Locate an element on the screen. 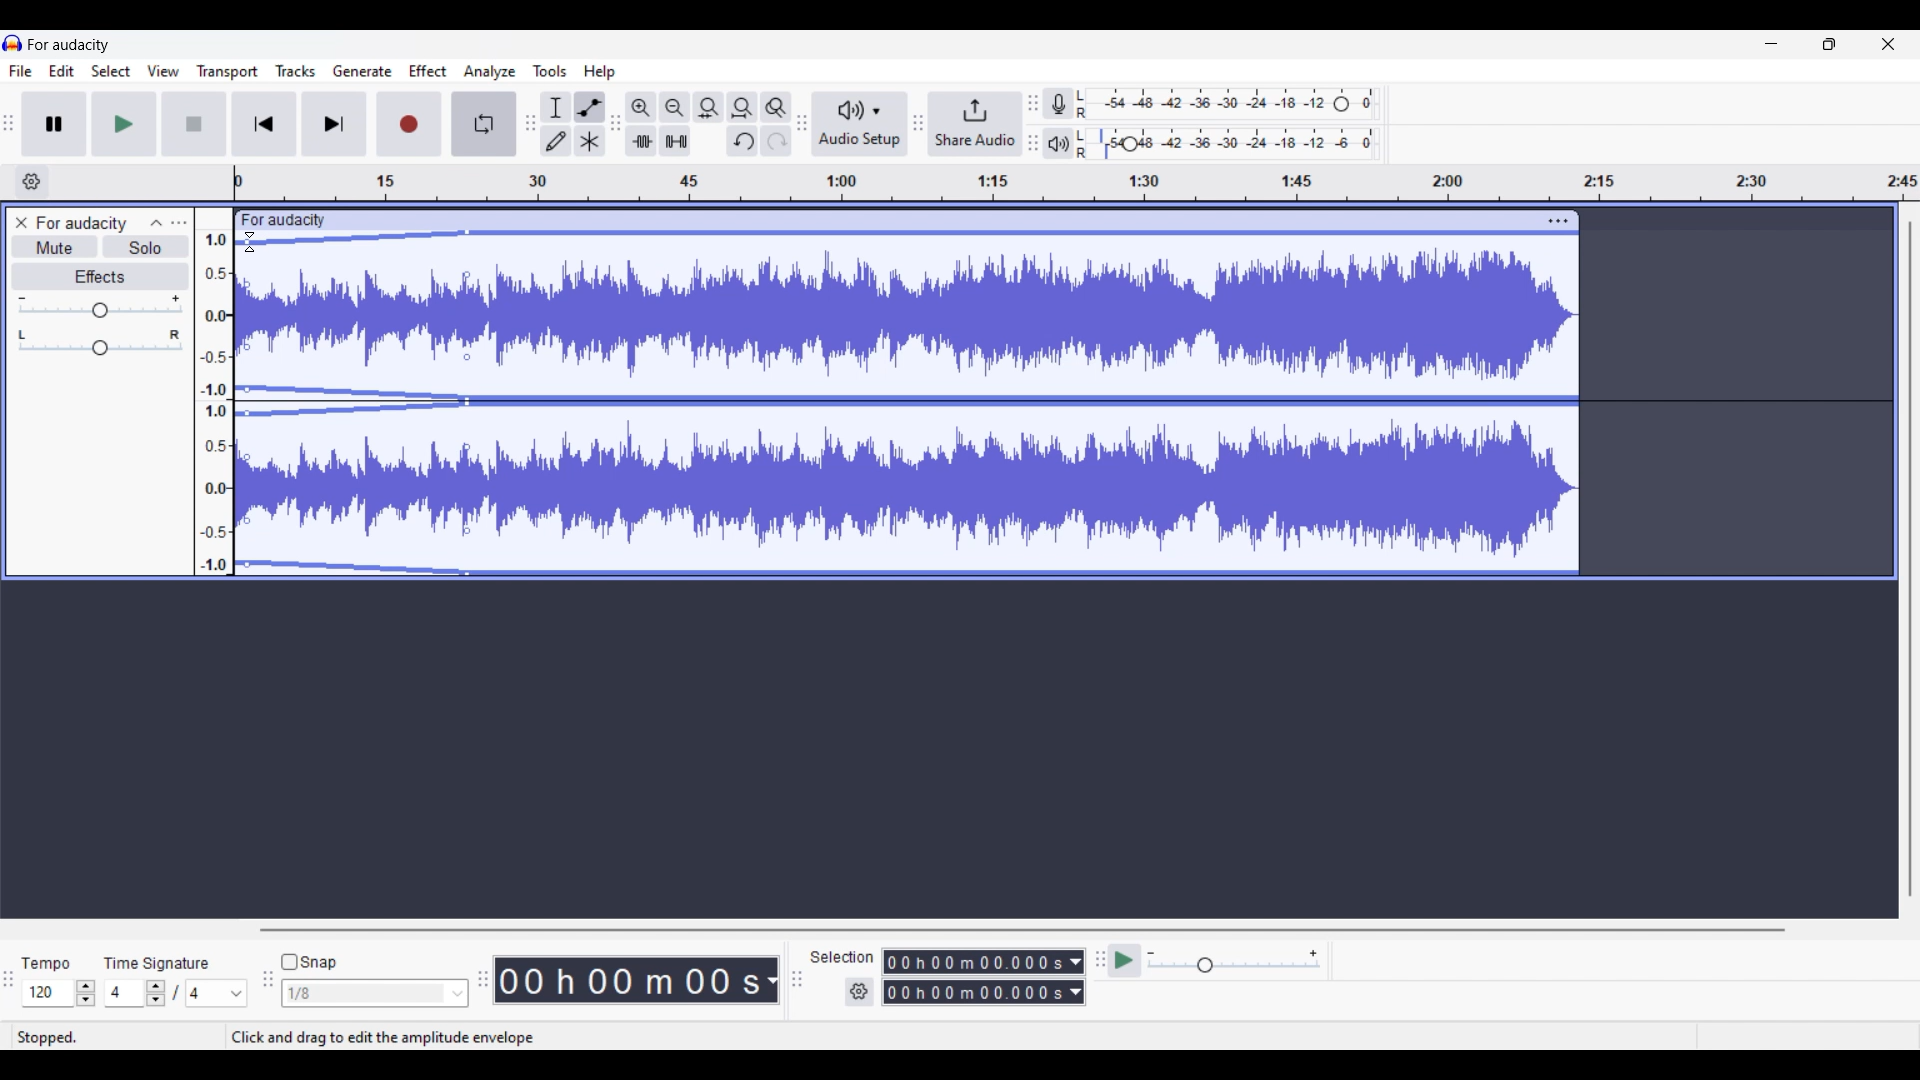  Edit is located at coordinates (62, 70).